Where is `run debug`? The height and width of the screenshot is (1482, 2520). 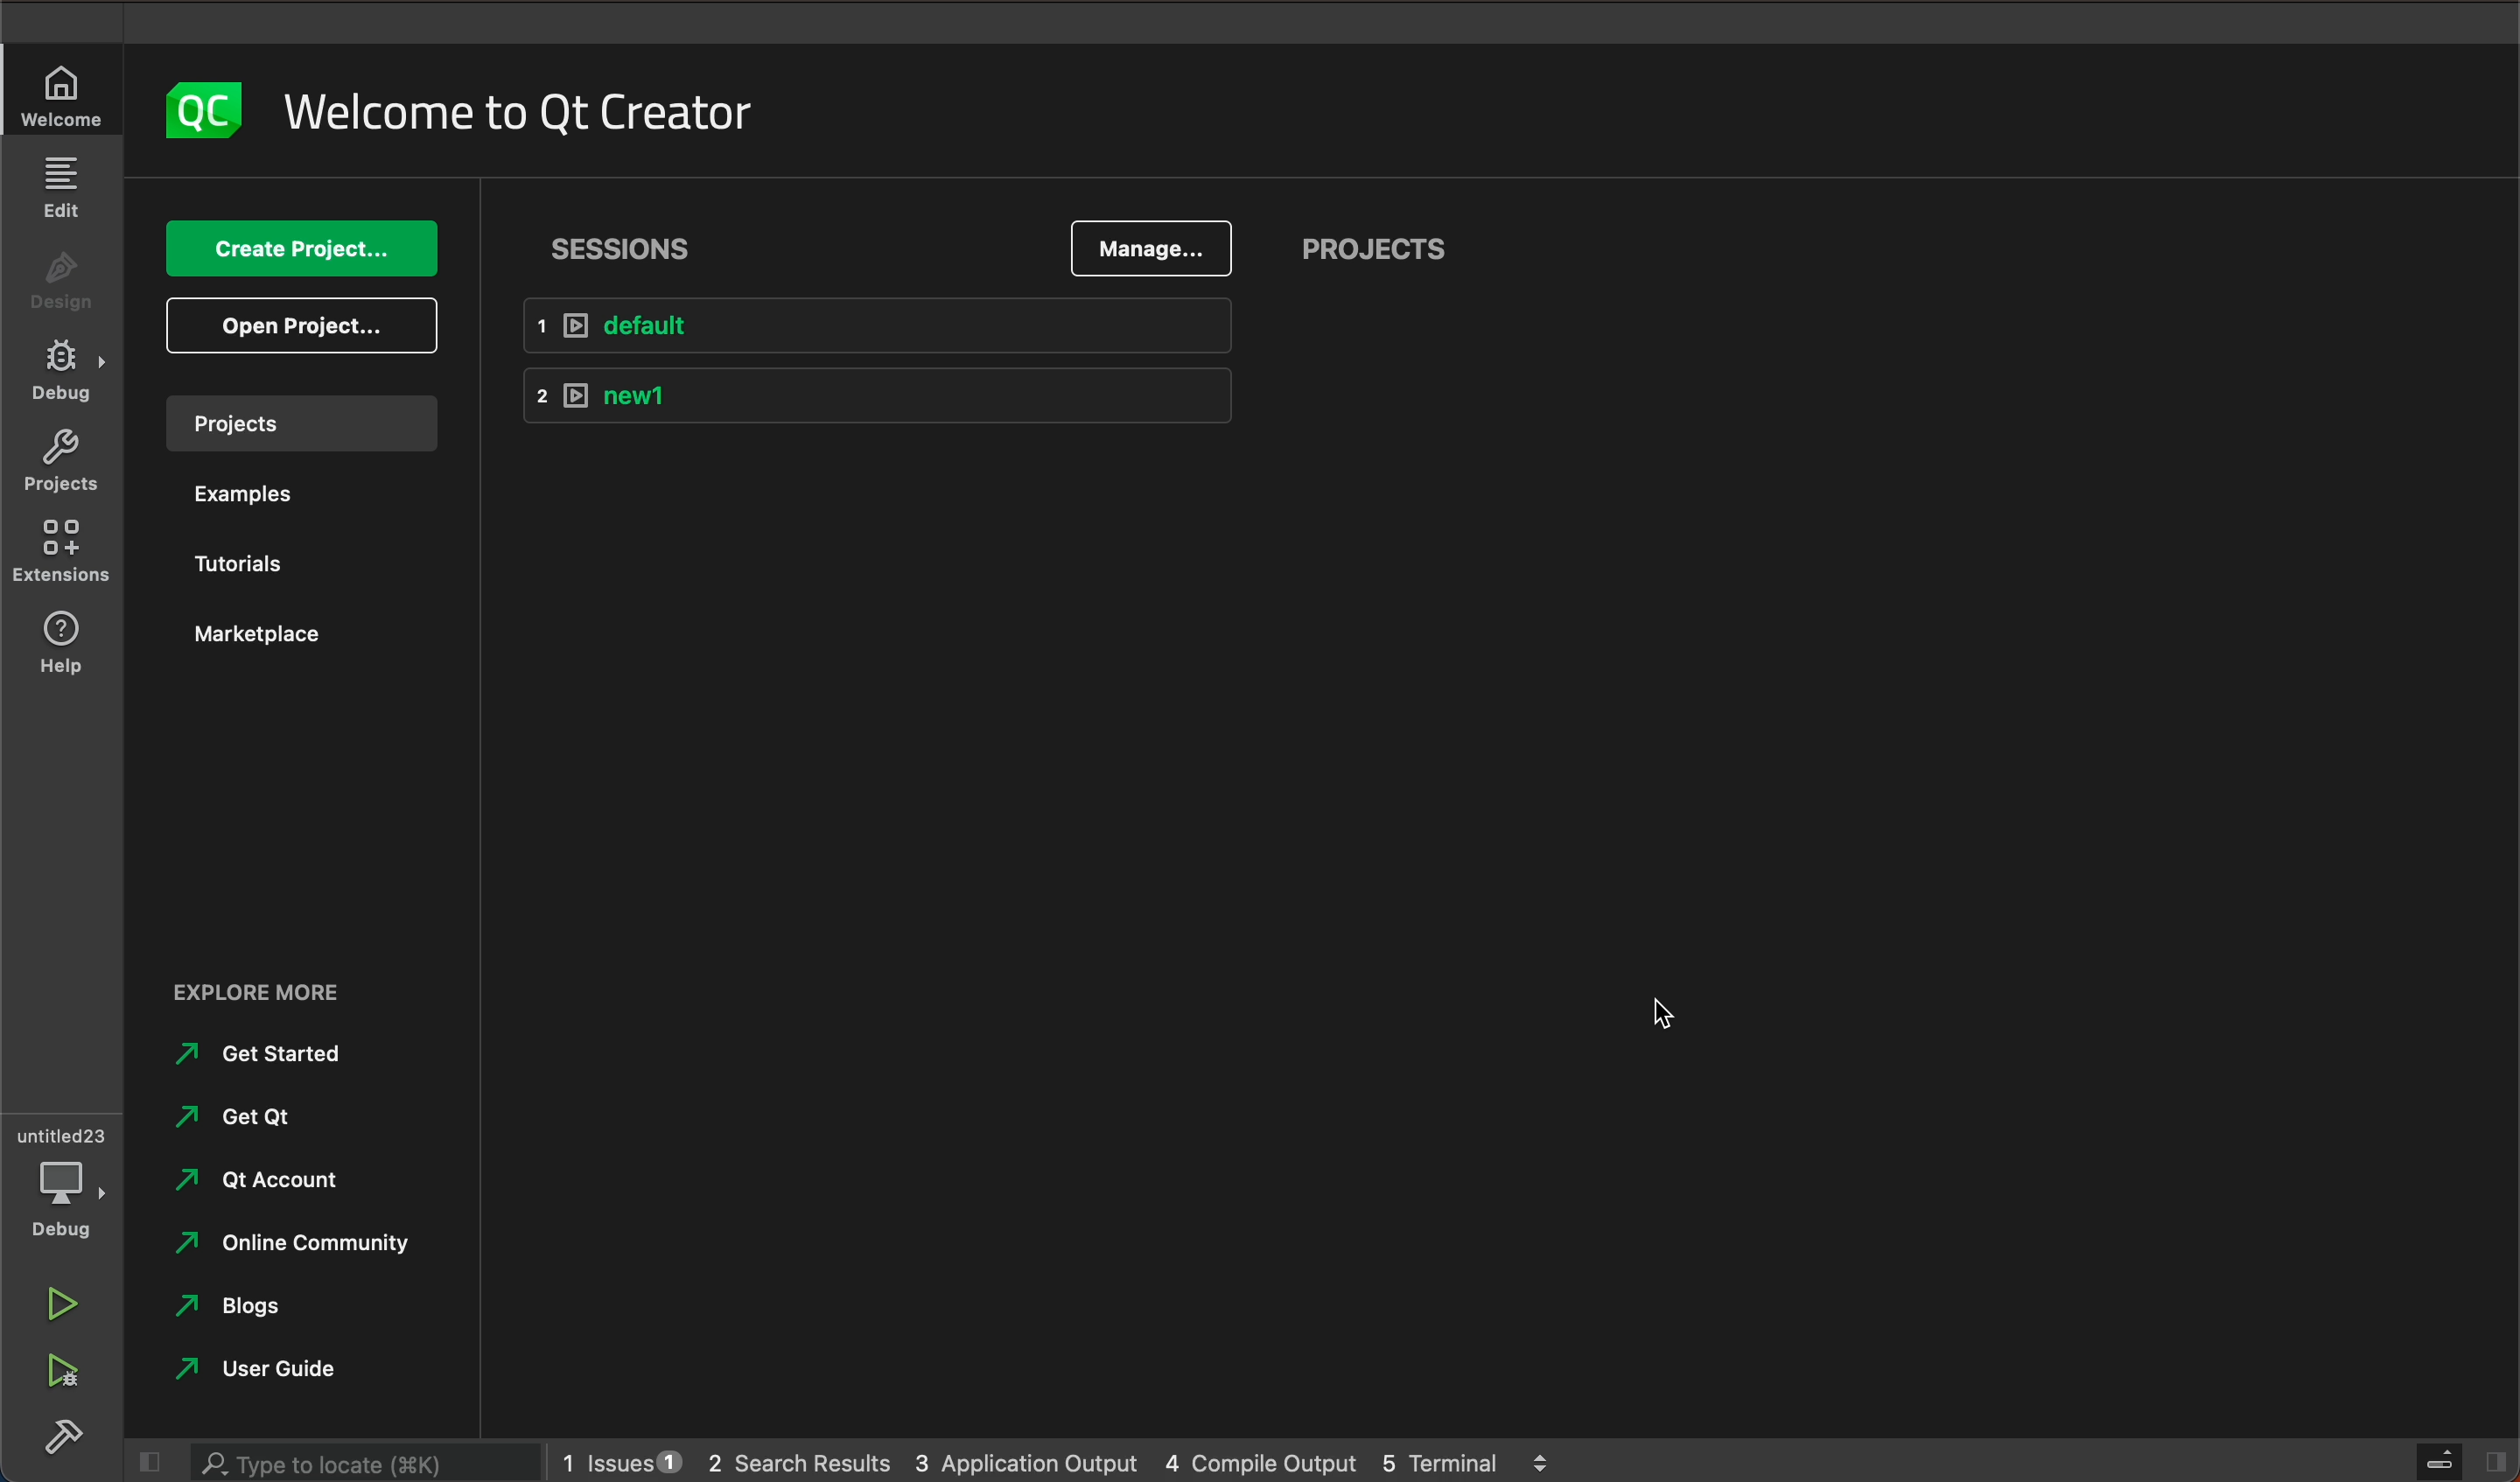
run debug is located at coordinates (65, 1368).